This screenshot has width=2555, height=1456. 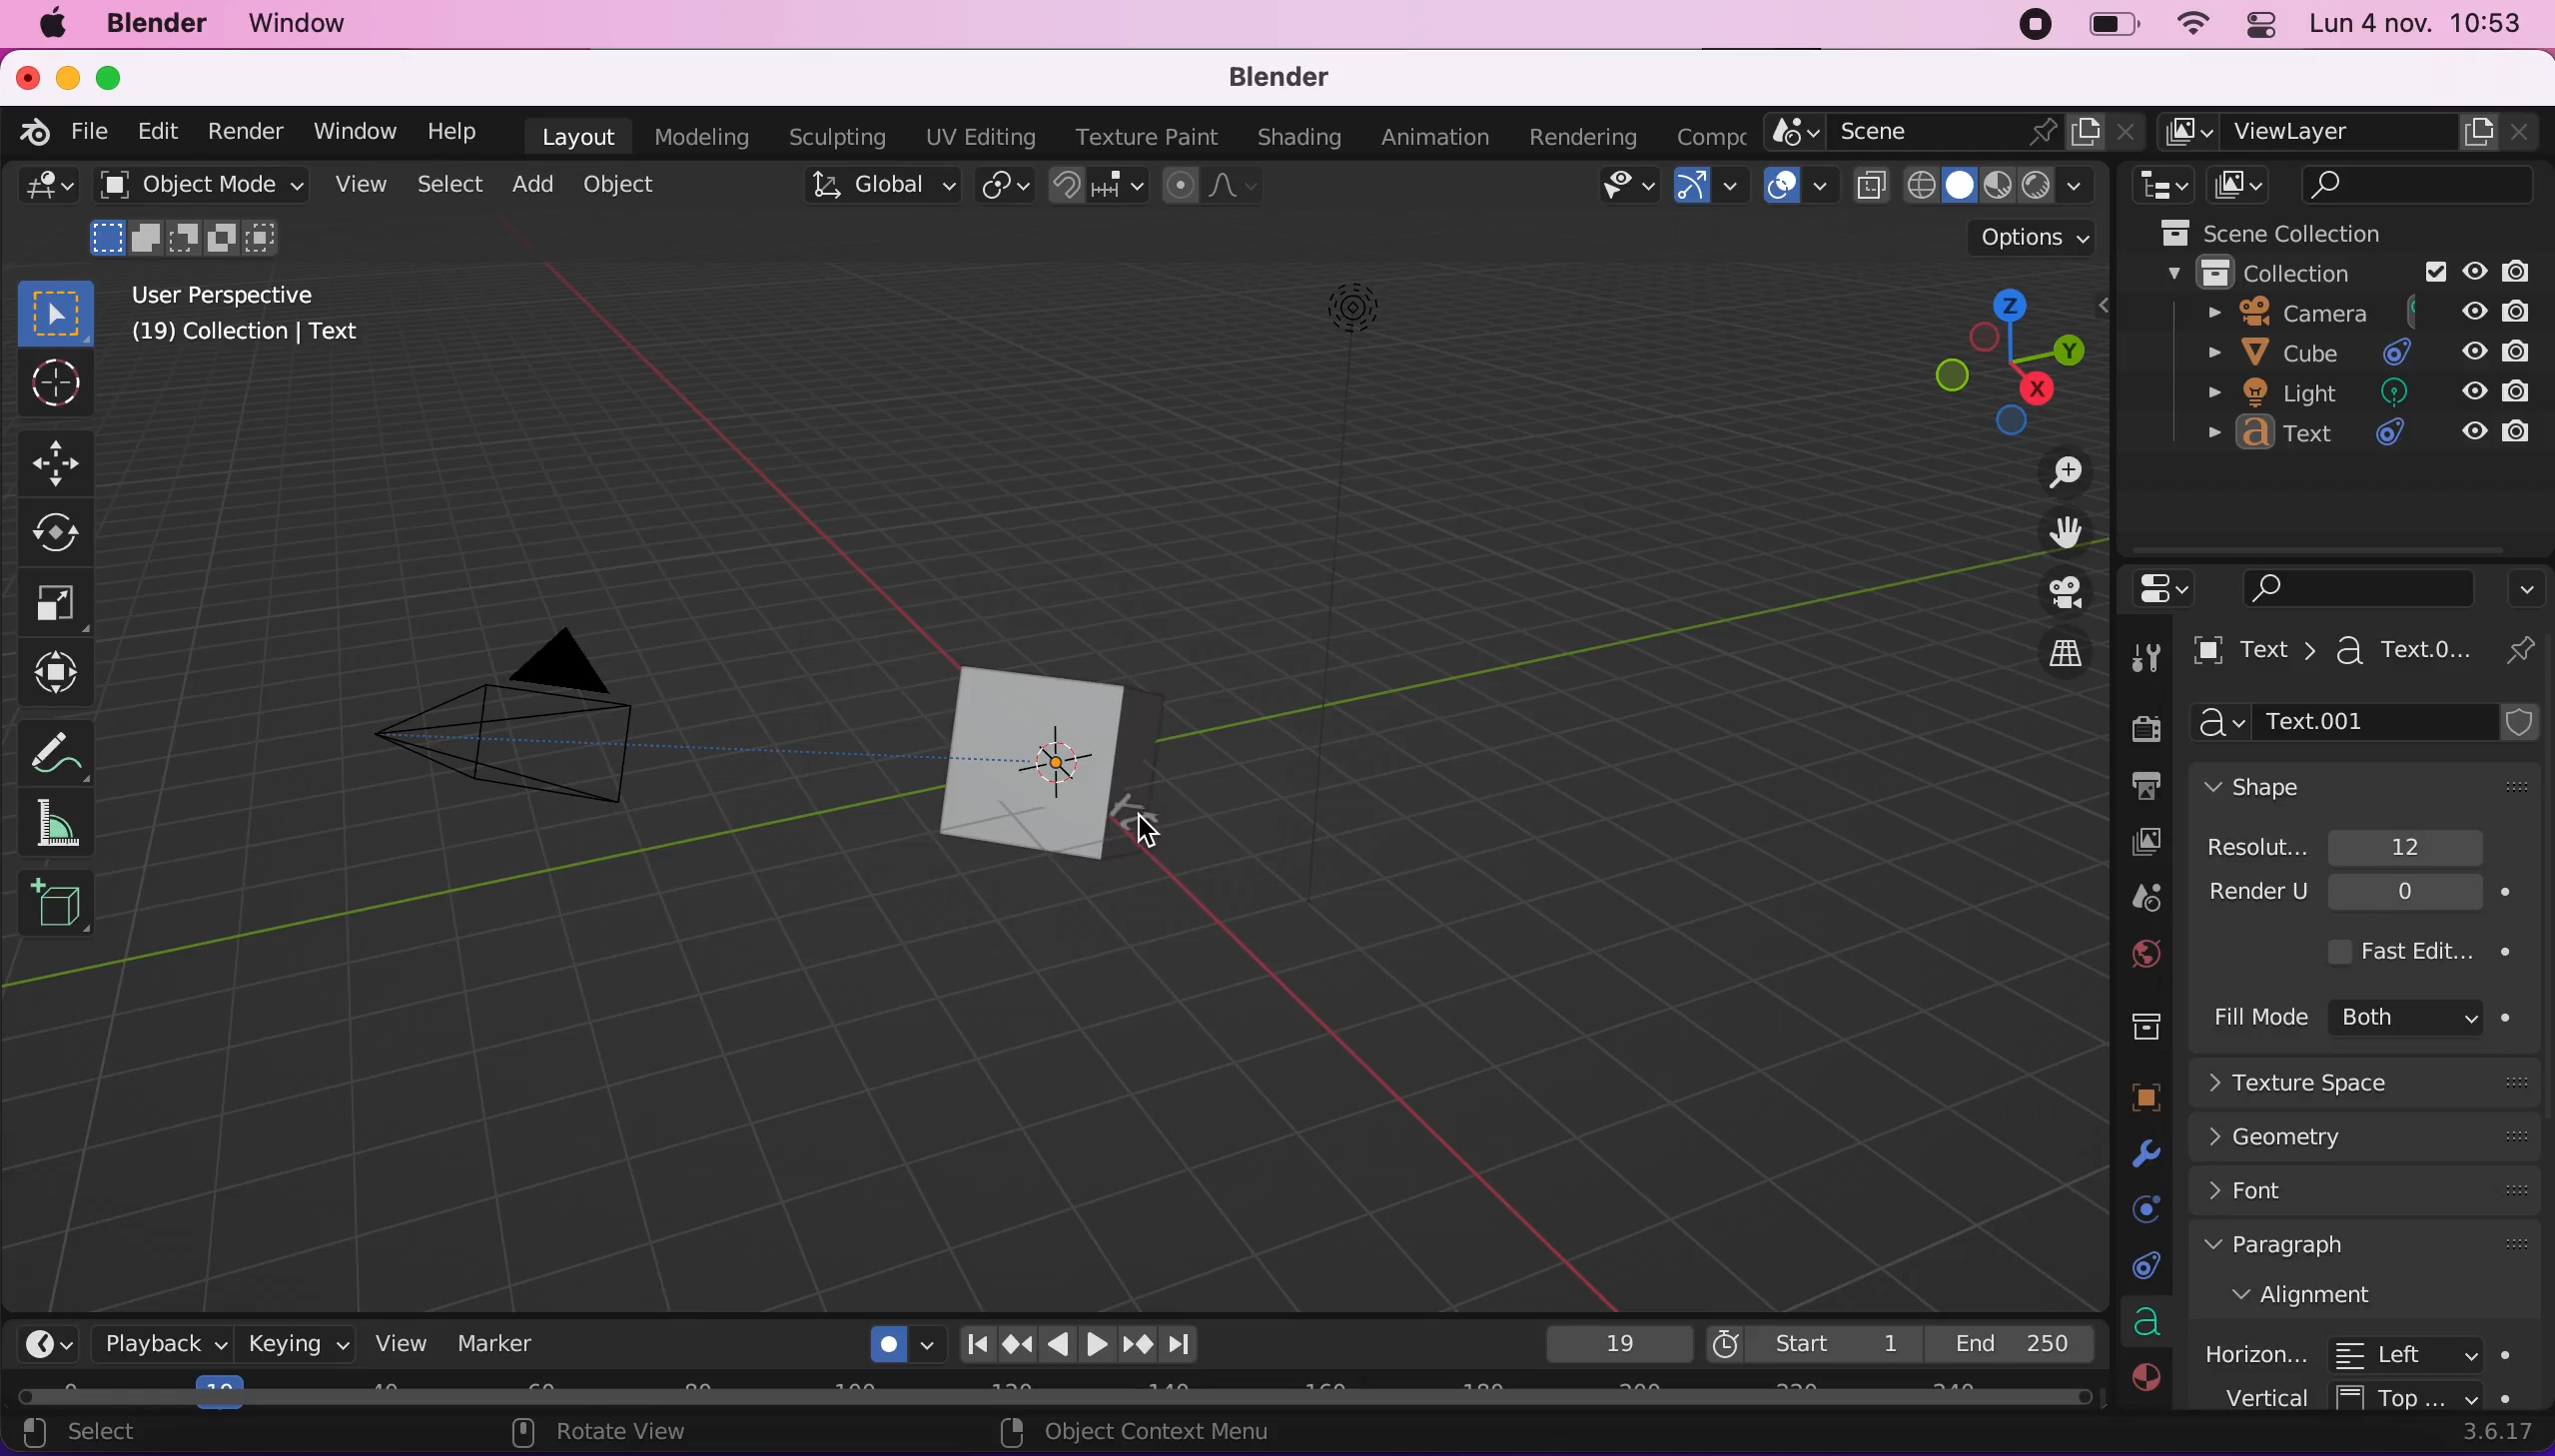 I want to click on playback, so click(x=166, y=1347).